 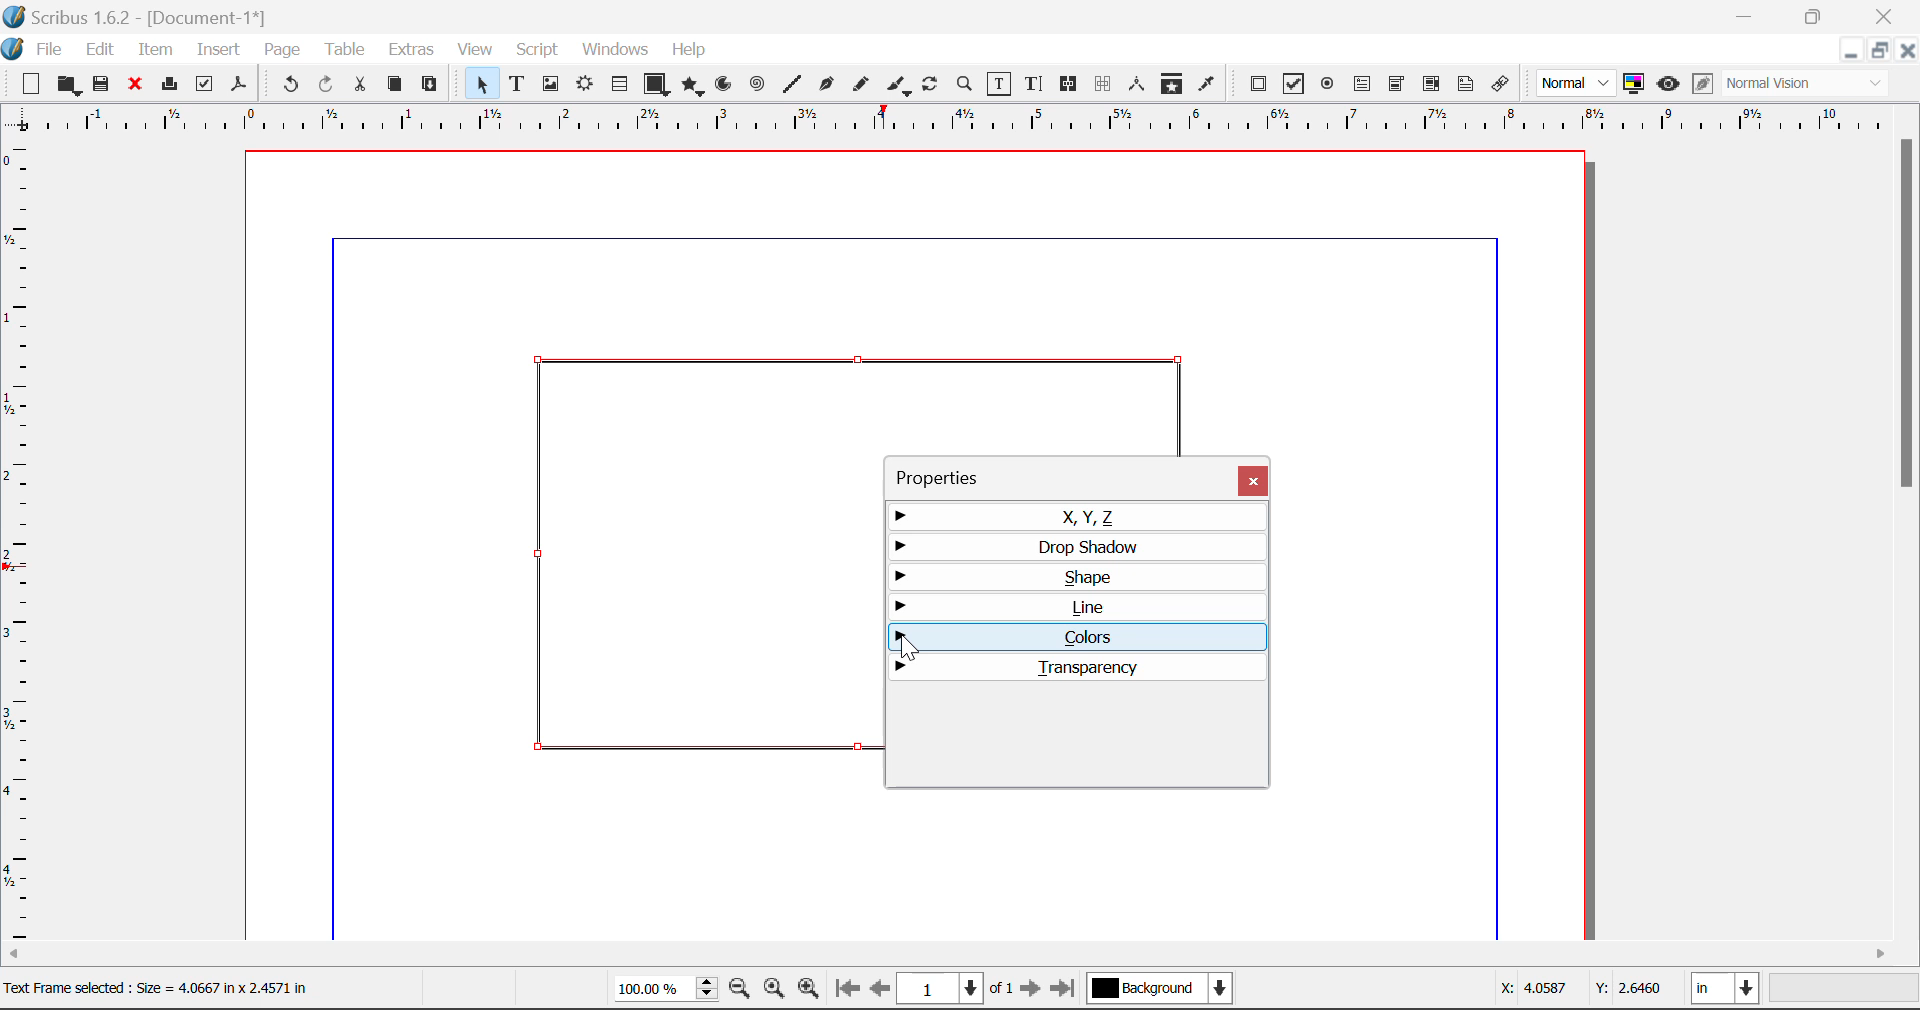 I want to click on Scroll Bar, so click(x=1908, y=534).